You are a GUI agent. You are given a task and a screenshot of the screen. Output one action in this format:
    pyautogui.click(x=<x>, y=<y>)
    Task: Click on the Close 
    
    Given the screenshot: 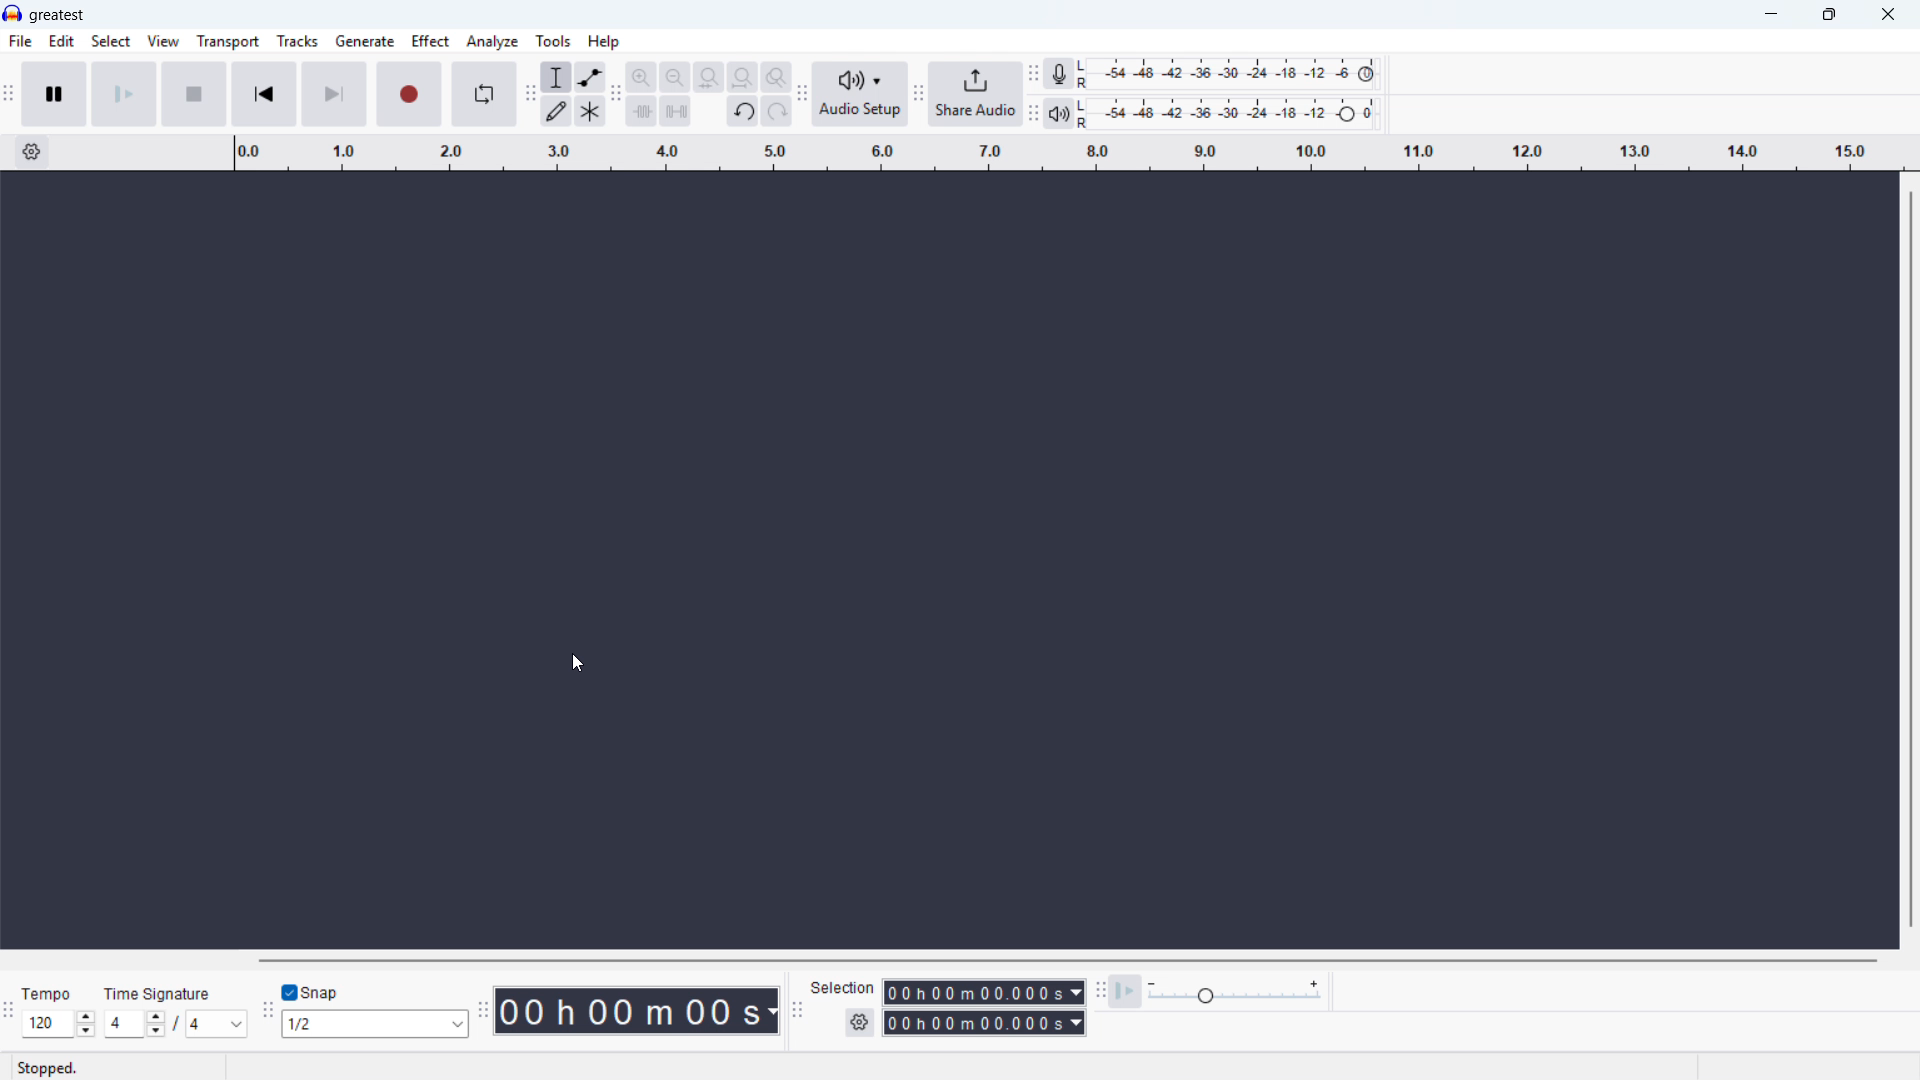 What is the action you would take?
    pyautogui.click(x=1888, y=14)
    